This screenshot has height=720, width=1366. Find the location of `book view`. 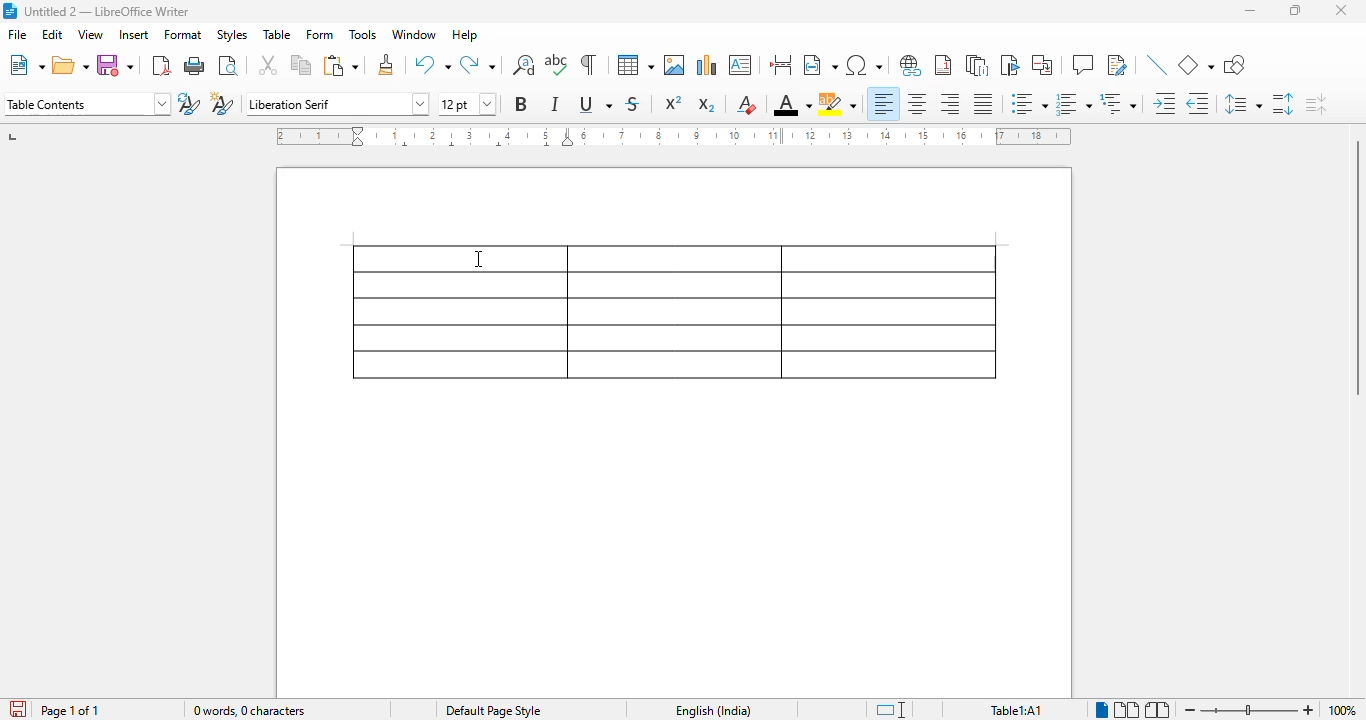

book view is located at coordinates (1157, 709).